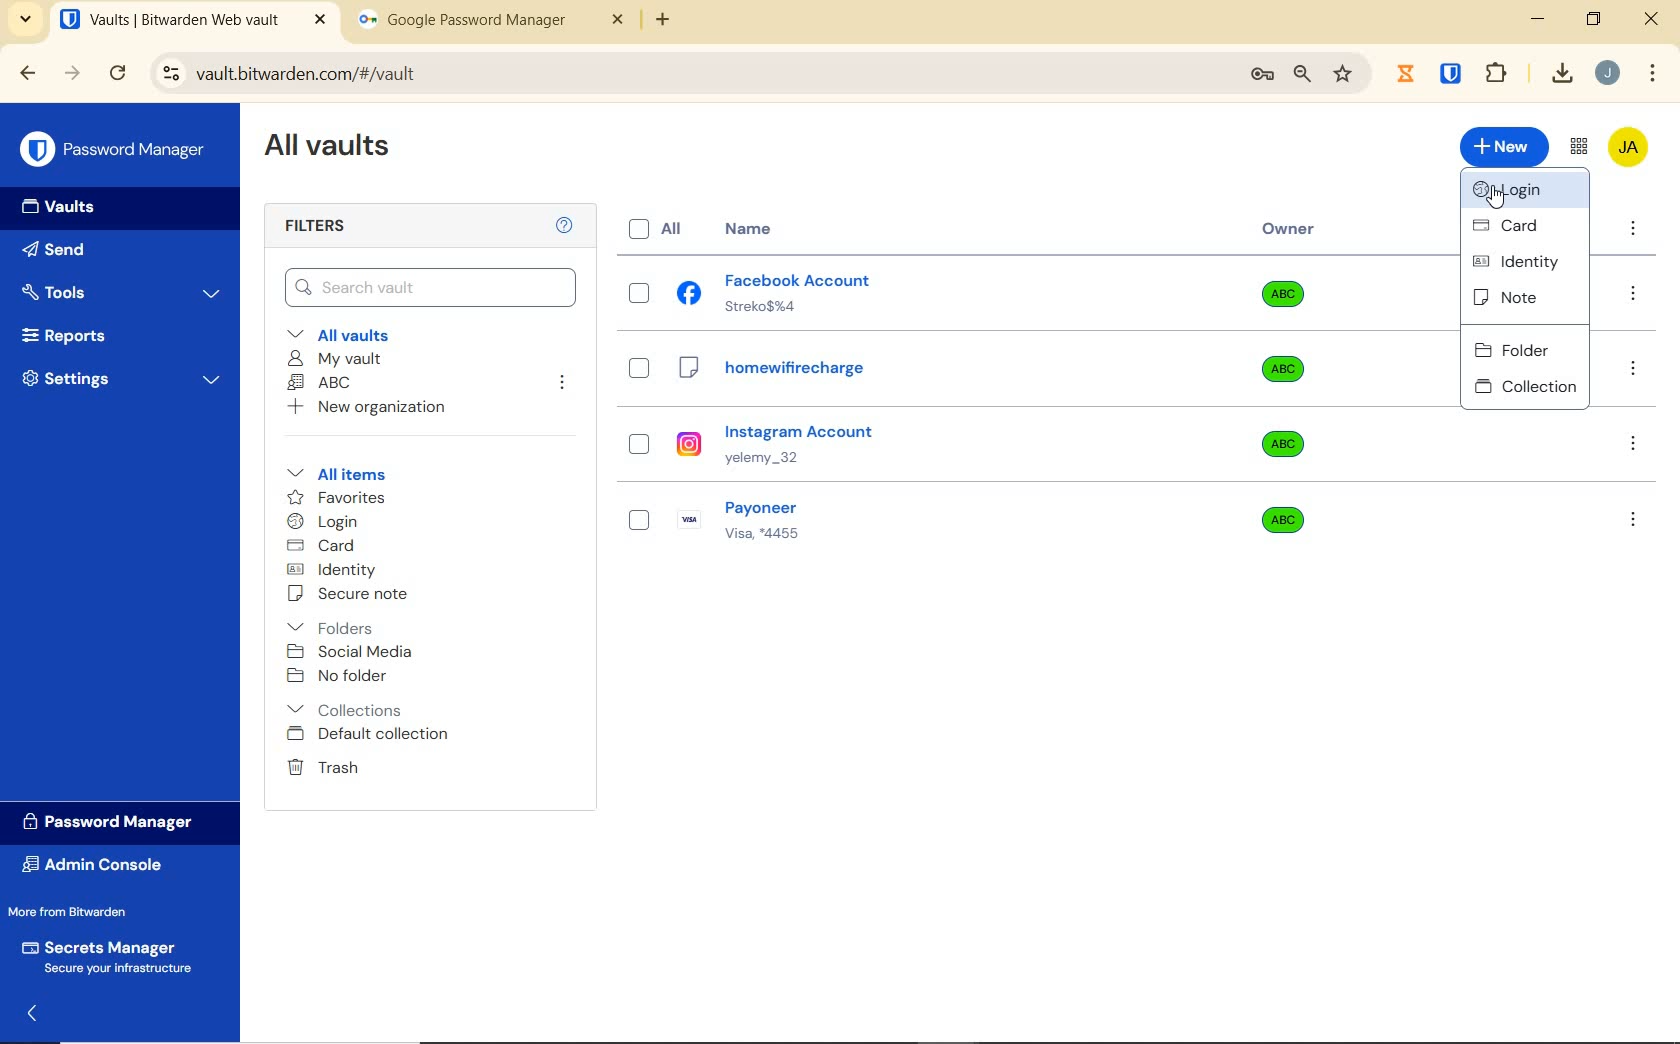 The width and height of the screenshot is (1680, 1044). I want to click on check box, so click(635, 296).